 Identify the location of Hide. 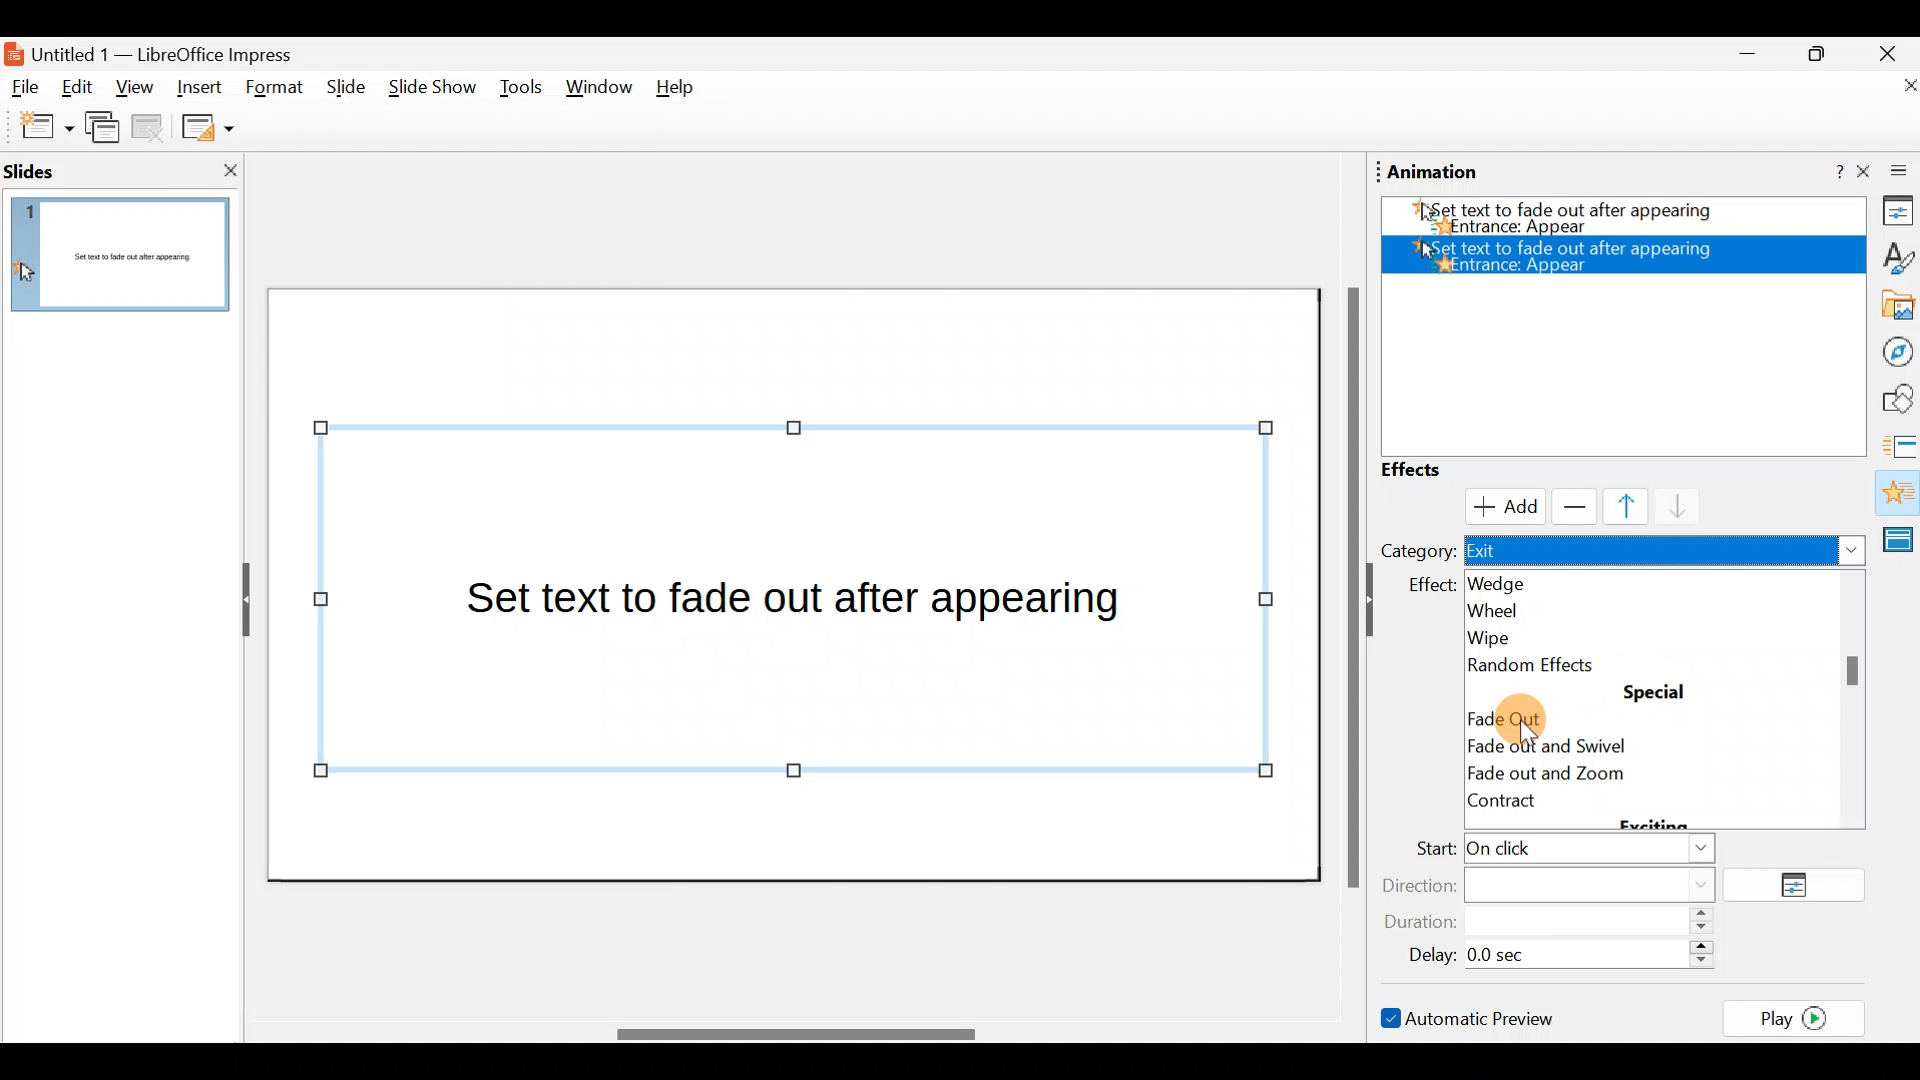
(238, 601).